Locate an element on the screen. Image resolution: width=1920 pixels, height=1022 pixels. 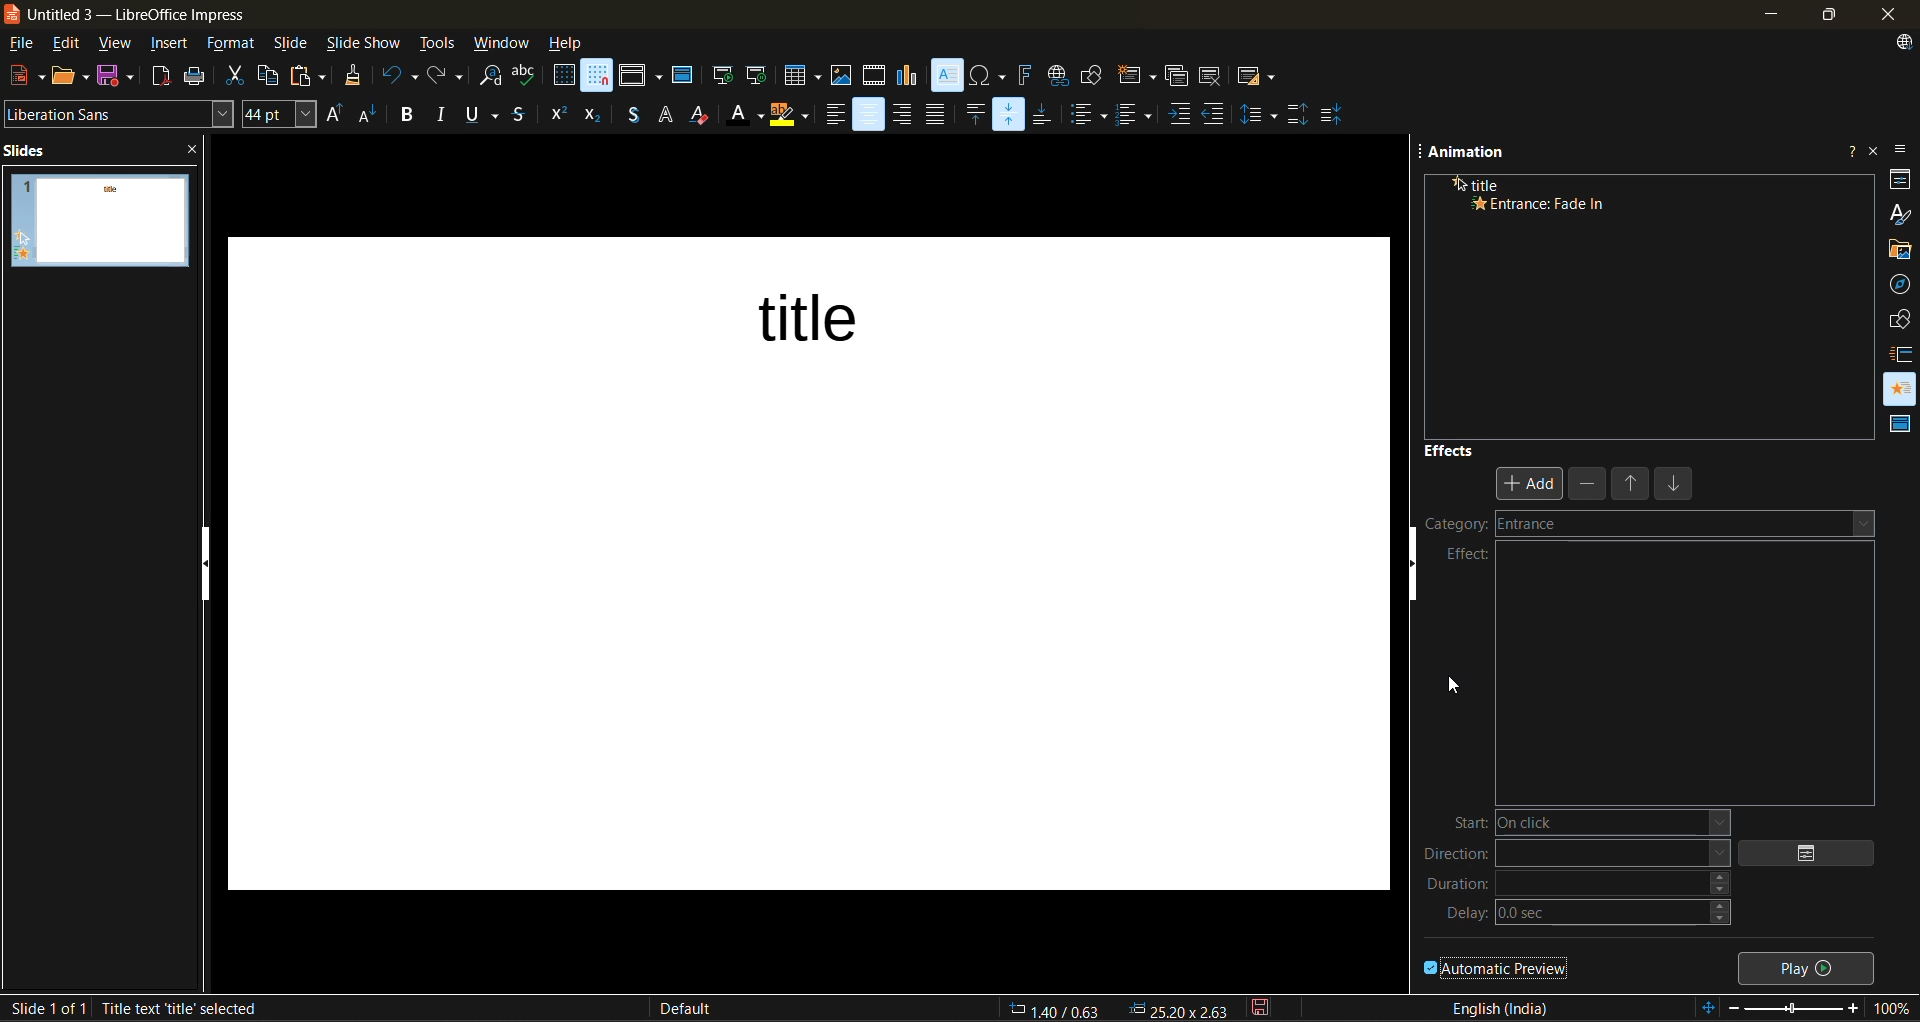
slide is located at coordinates (120, 221).